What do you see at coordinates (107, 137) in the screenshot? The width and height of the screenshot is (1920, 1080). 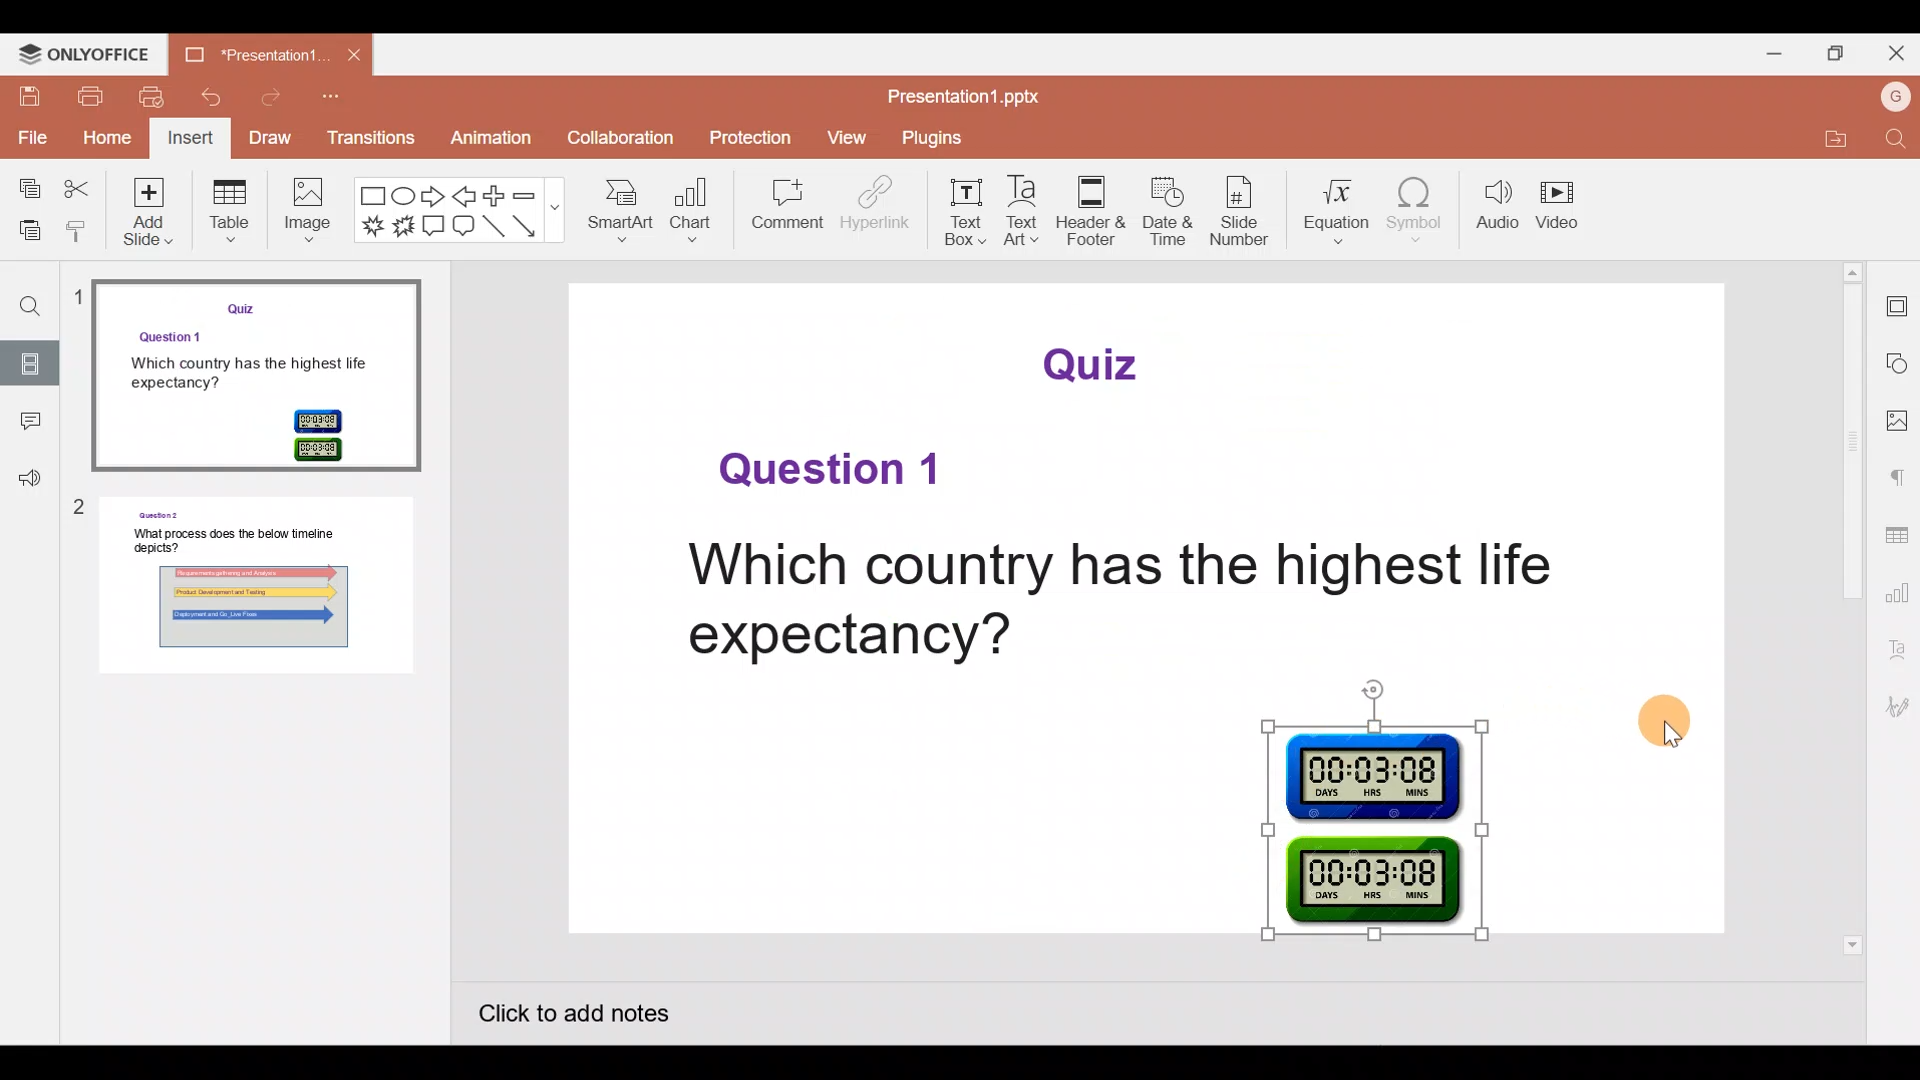 I see `Home` at bounding box center [107, 137].